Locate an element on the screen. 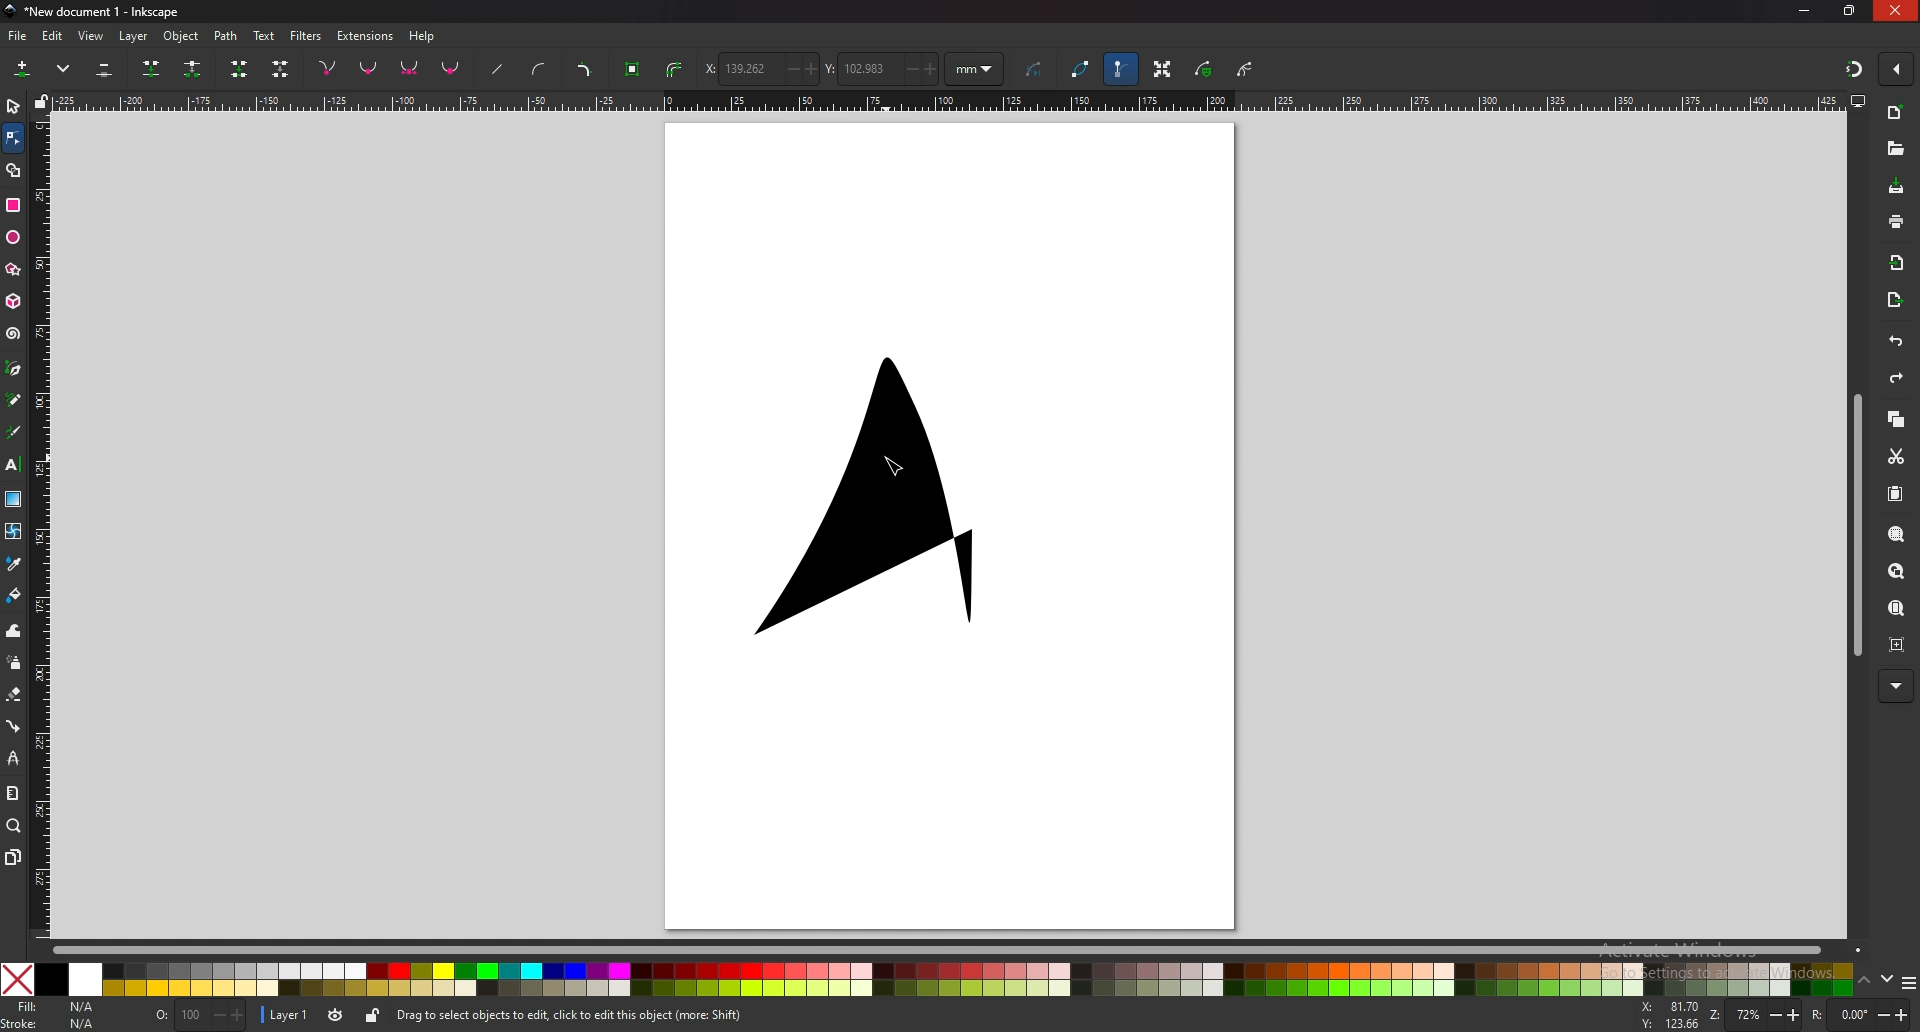  more is located at coordinates (63, 69).